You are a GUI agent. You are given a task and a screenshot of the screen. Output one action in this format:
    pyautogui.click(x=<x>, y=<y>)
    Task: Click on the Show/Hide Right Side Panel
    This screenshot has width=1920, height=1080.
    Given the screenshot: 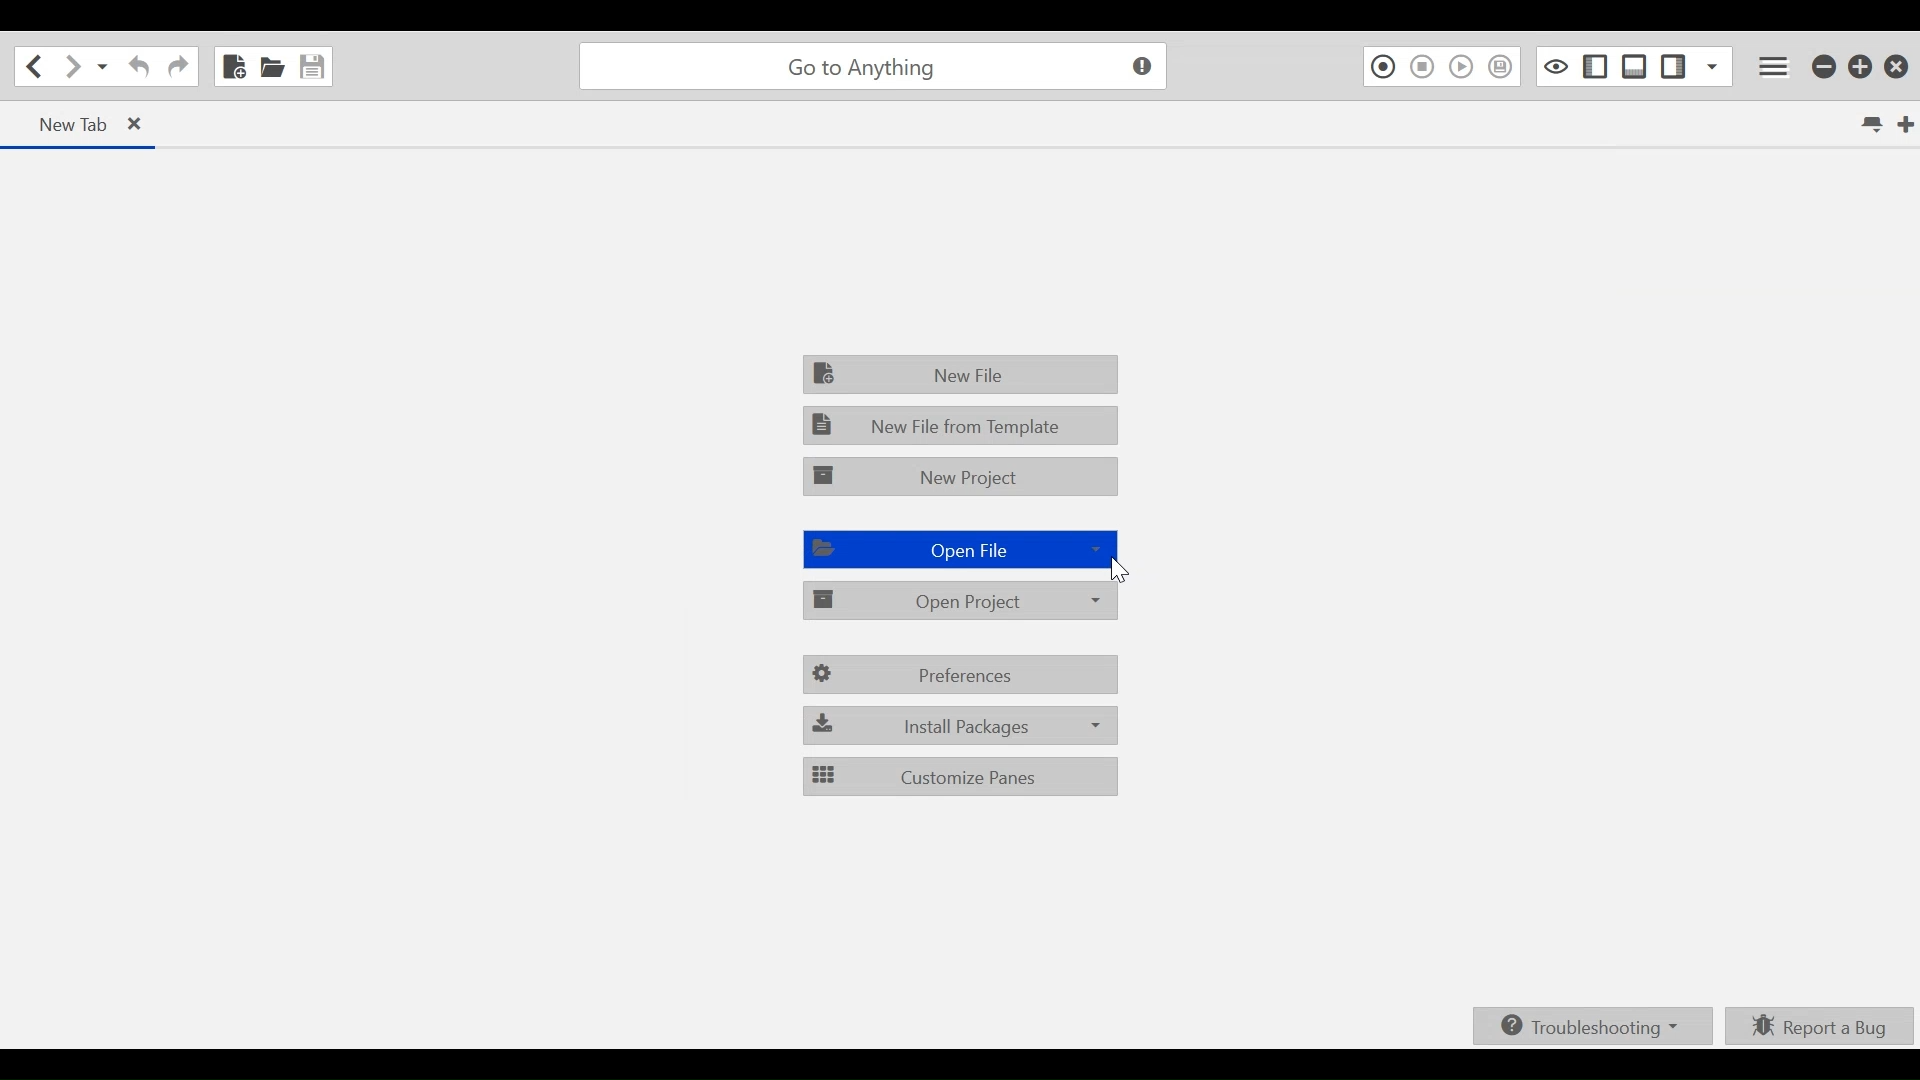 What is the action you would take?
    pyautogui.click(x=1594, y=65)
    